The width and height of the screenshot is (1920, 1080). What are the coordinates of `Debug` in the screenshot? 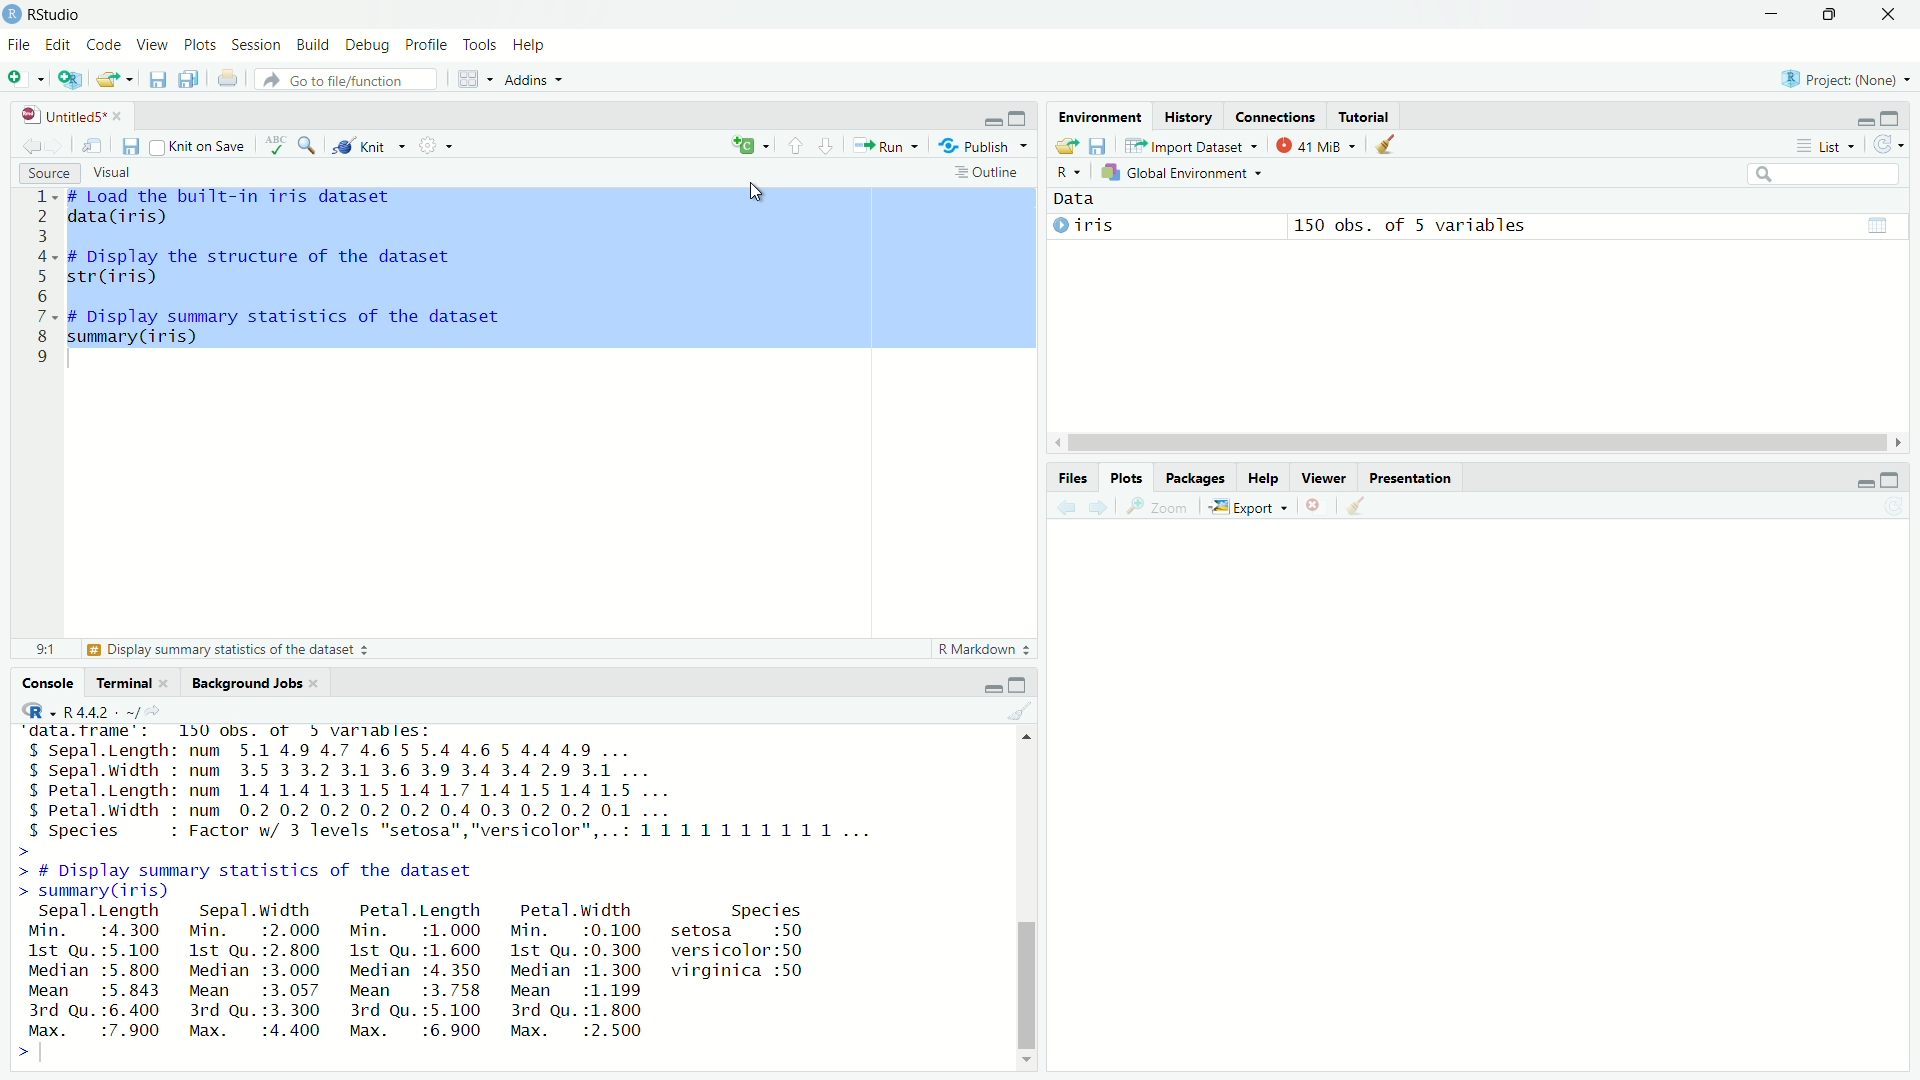 It's located at (369, 45).